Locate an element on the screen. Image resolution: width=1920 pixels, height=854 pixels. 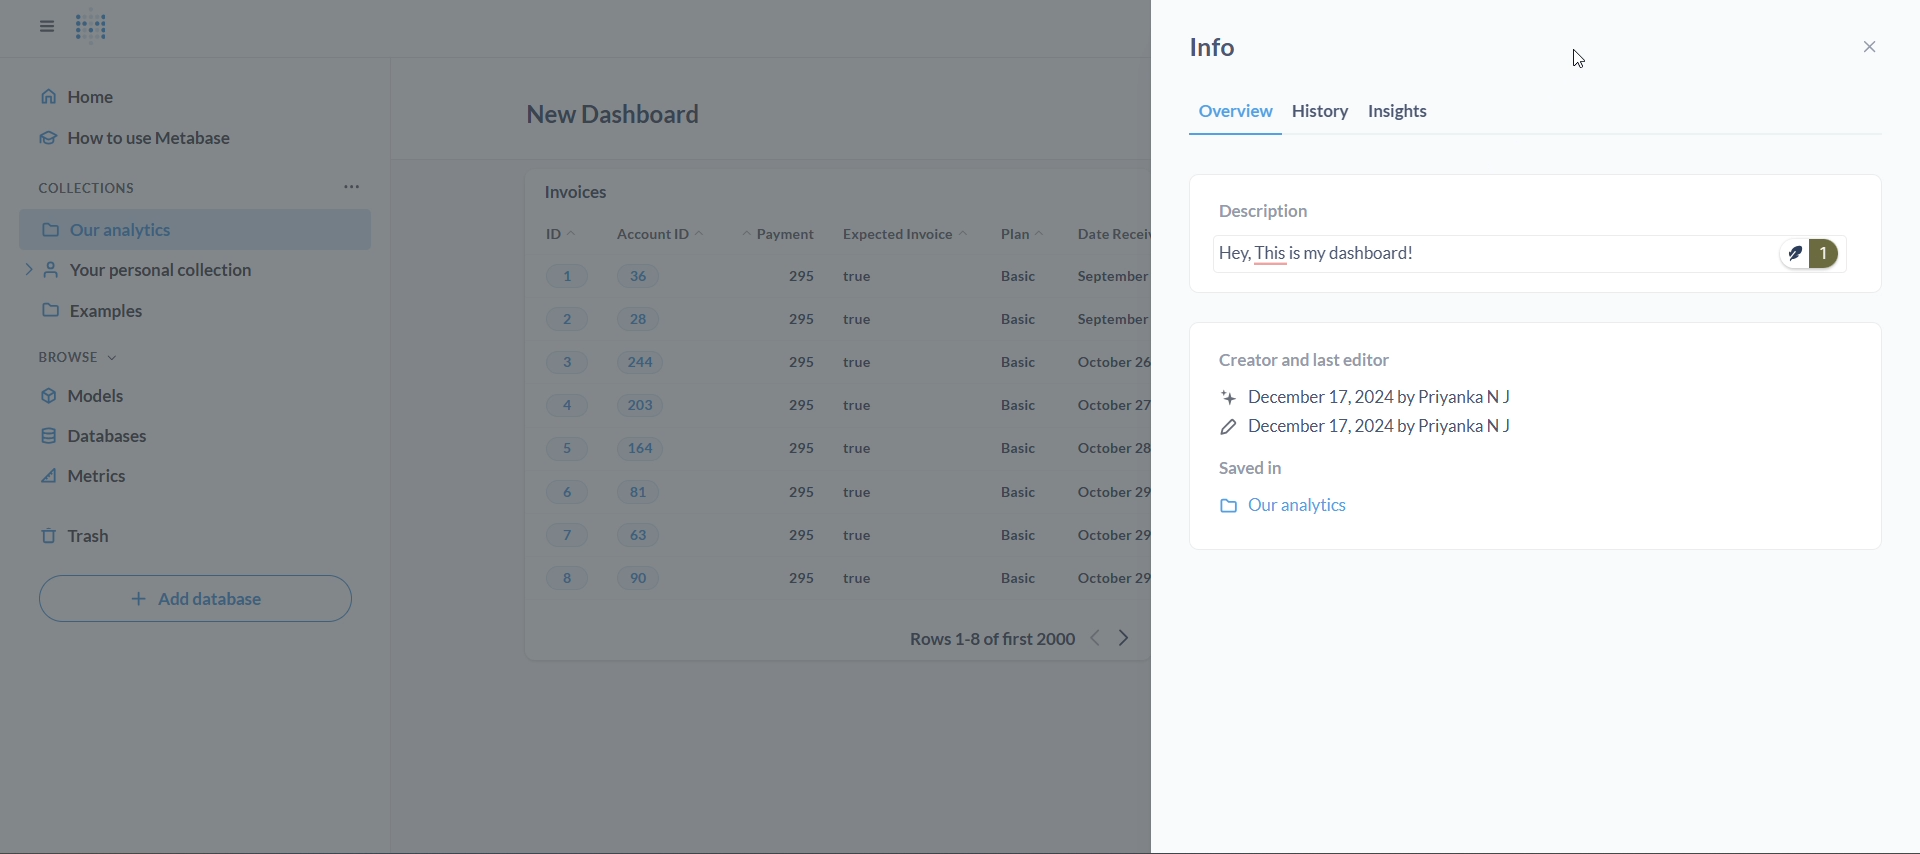
8 is located at coordinates (573, 581).